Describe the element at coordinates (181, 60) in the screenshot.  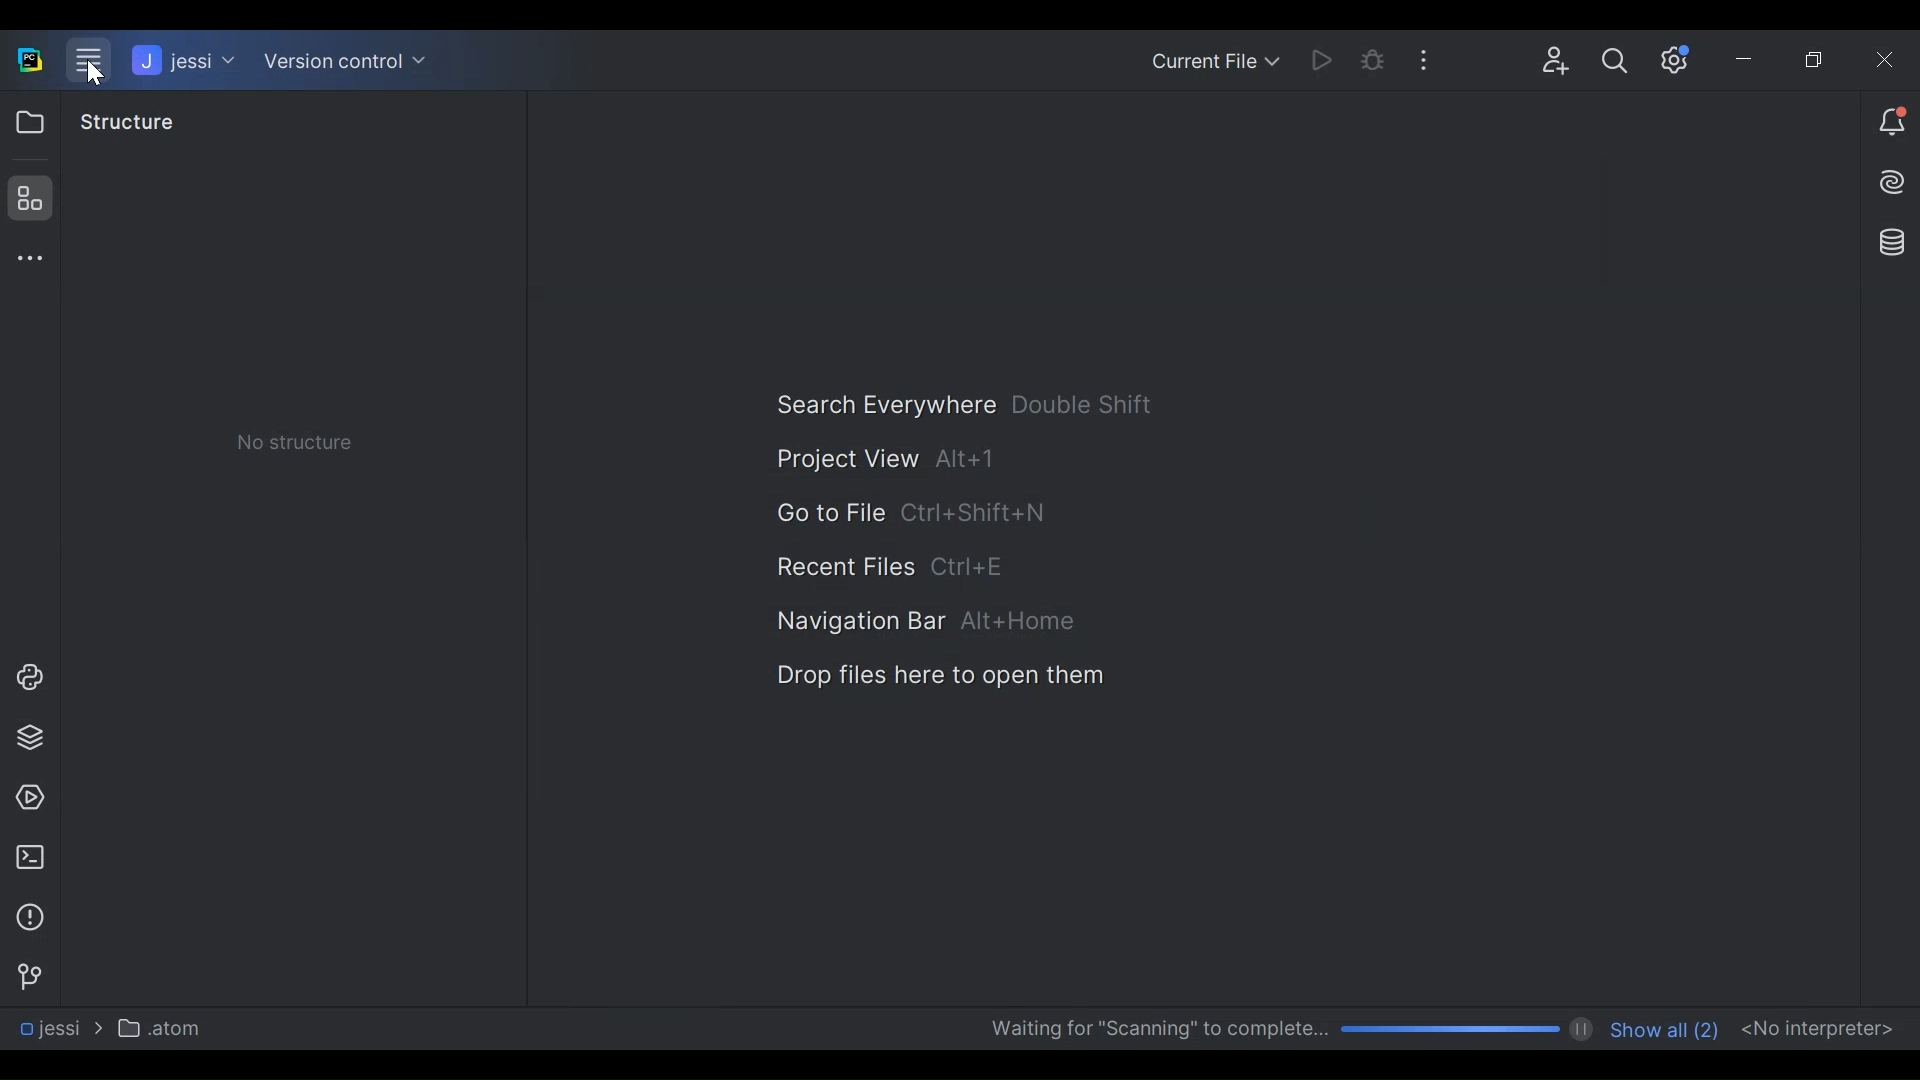
I see `jessi` at that location.